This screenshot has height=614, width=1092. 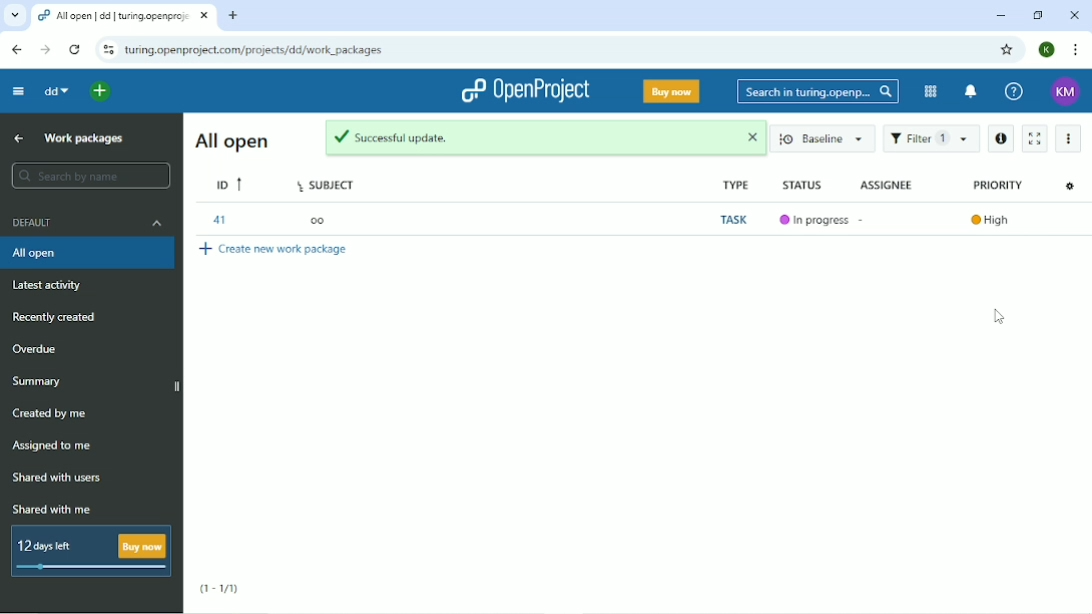 I want to click on Open quick add menu, so click(x=101, y=91).